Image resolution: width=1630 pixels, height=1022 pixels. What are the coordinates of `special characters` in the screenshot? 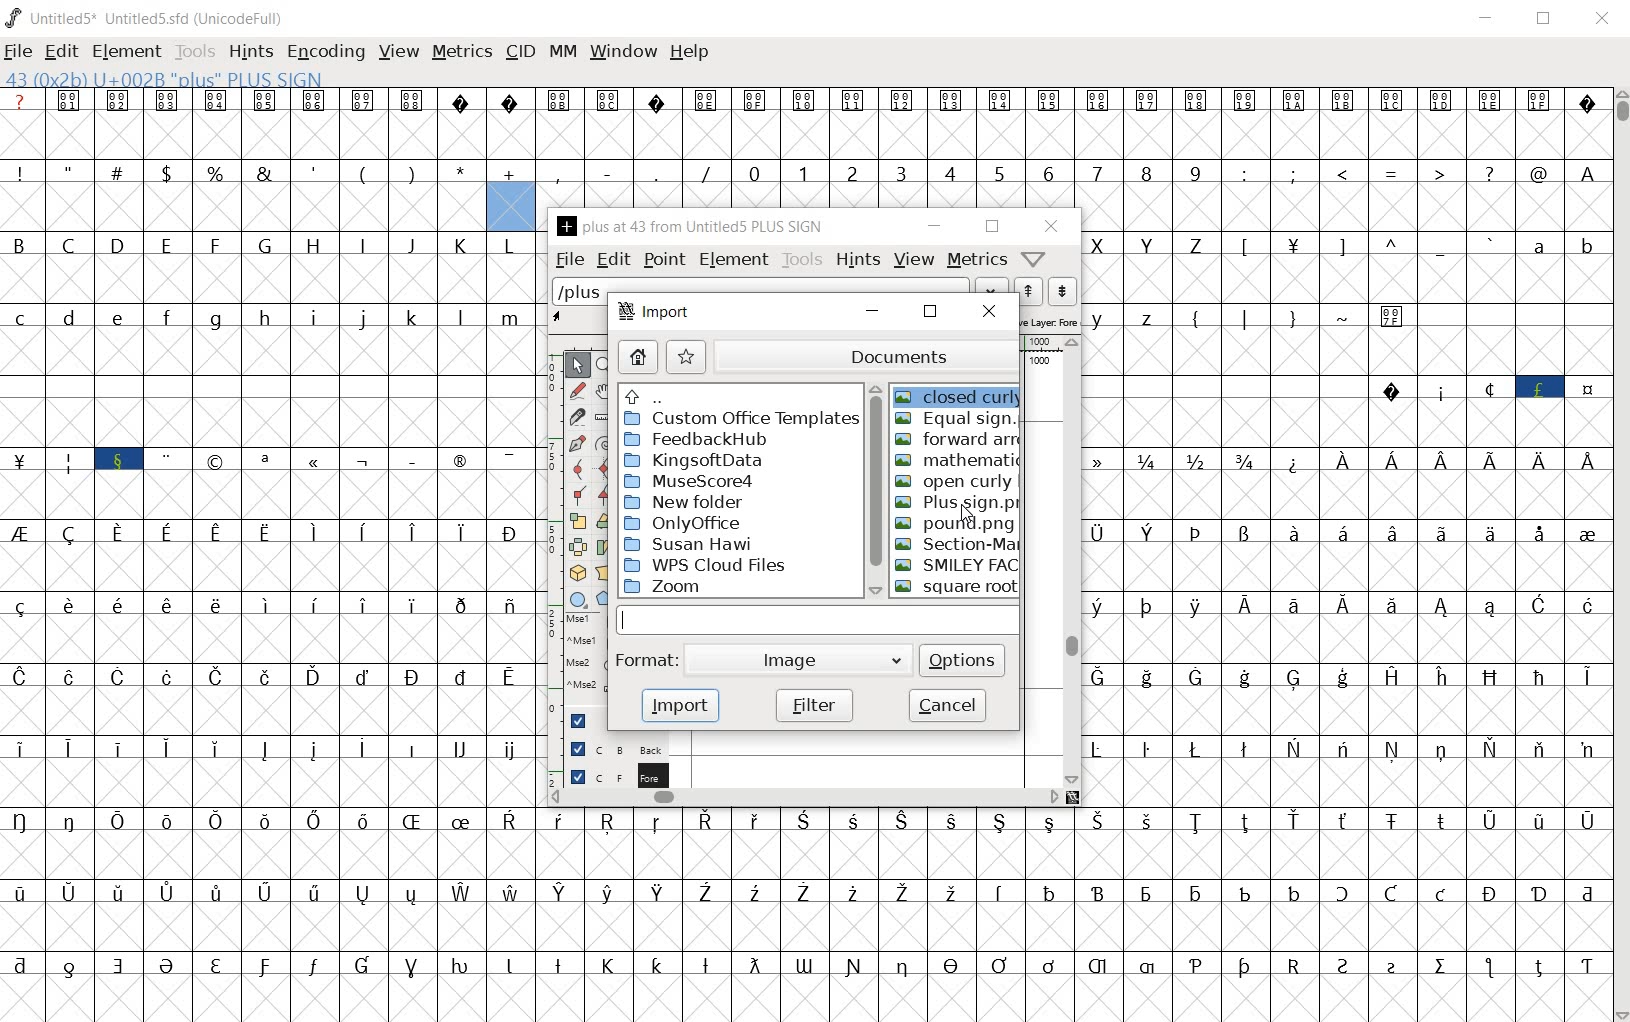 It's located at (1294, 339).